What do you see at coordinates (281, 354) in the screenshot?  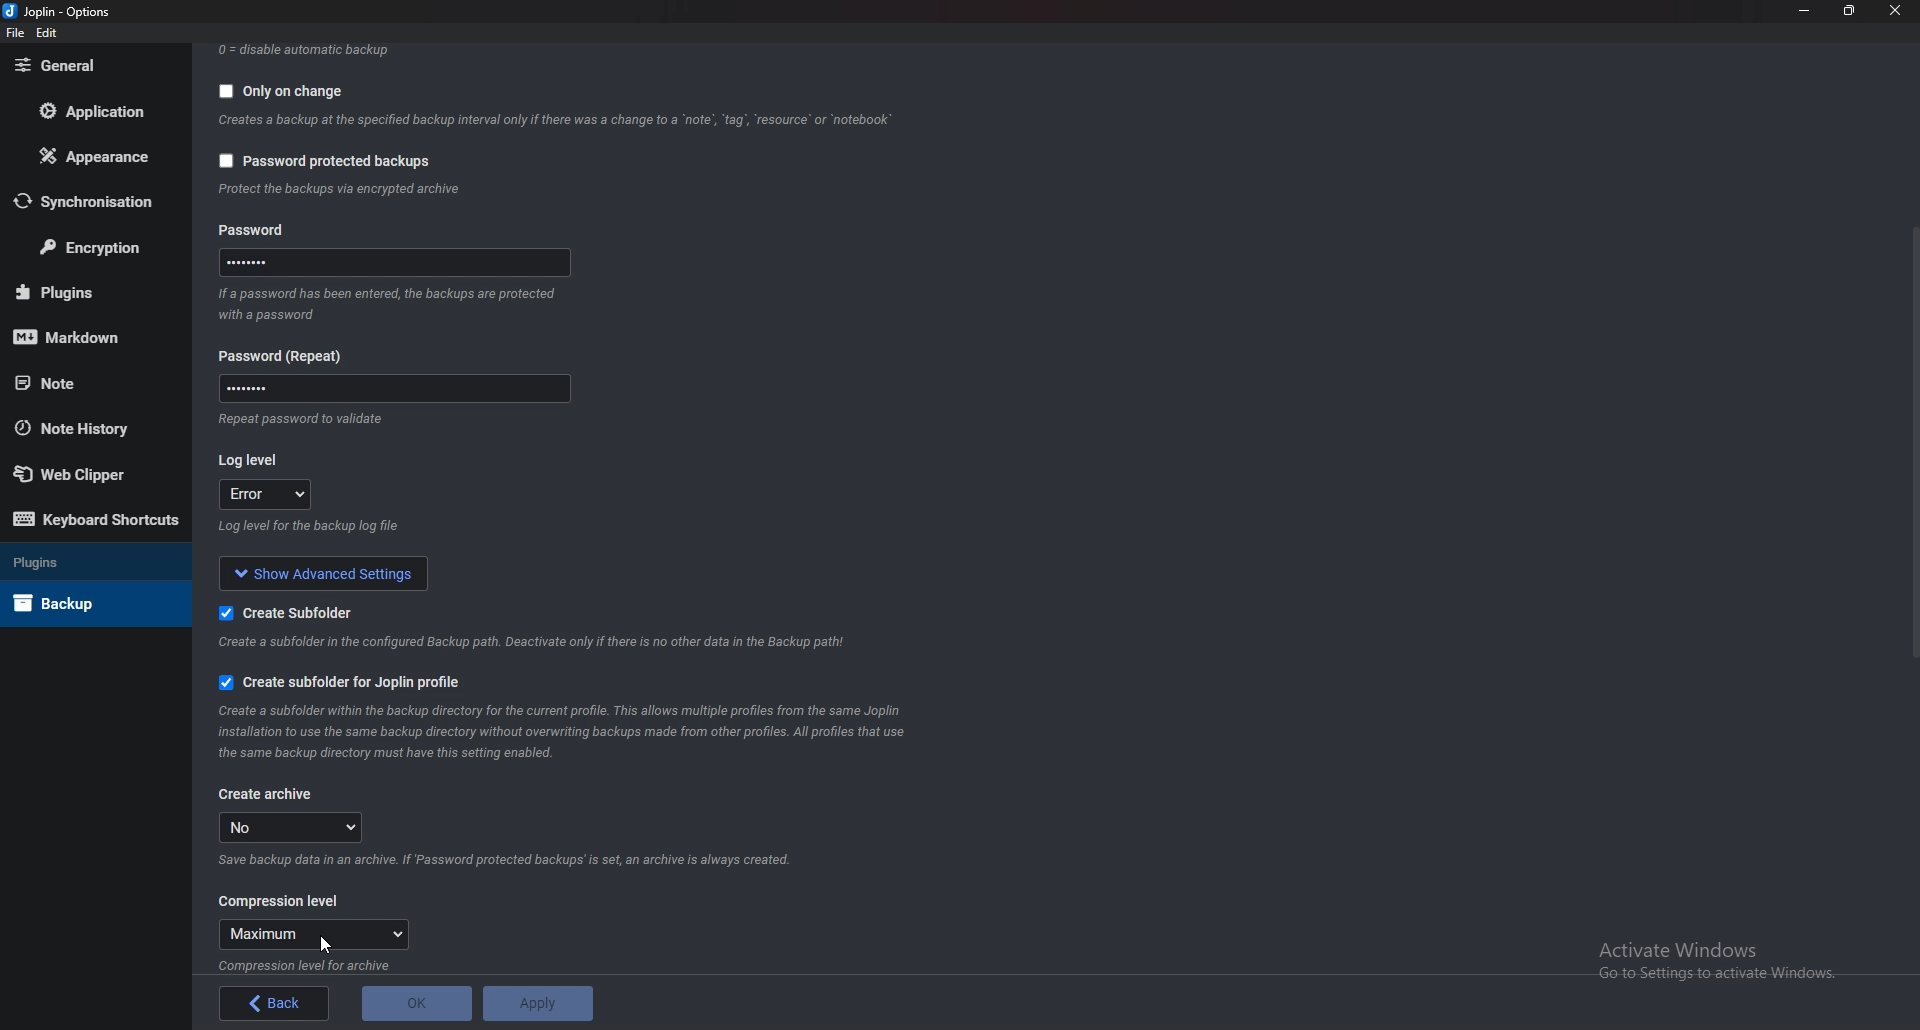 I see `Password` at bounding box center [281, 354].